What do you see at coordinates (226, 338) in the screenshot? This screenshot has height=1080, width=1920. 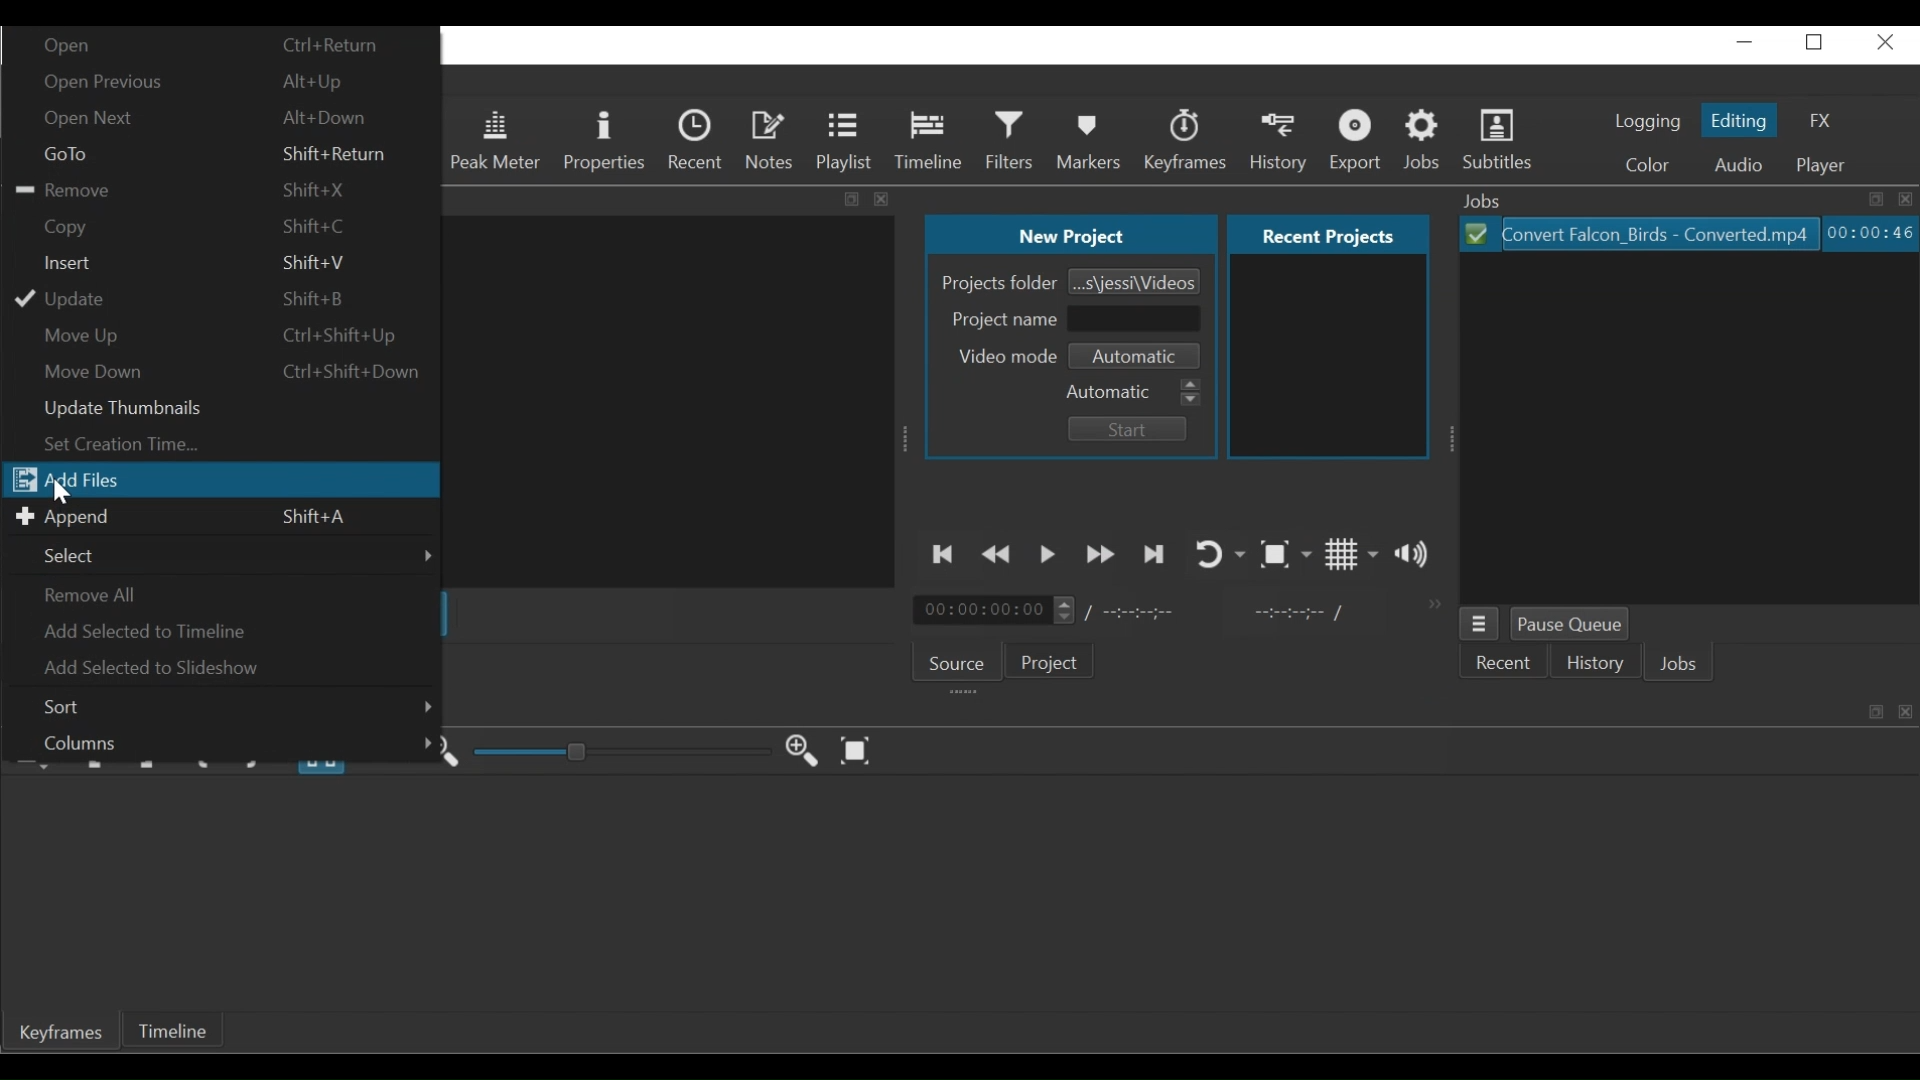 I see `Move Up` at bounding box center [226, 338].